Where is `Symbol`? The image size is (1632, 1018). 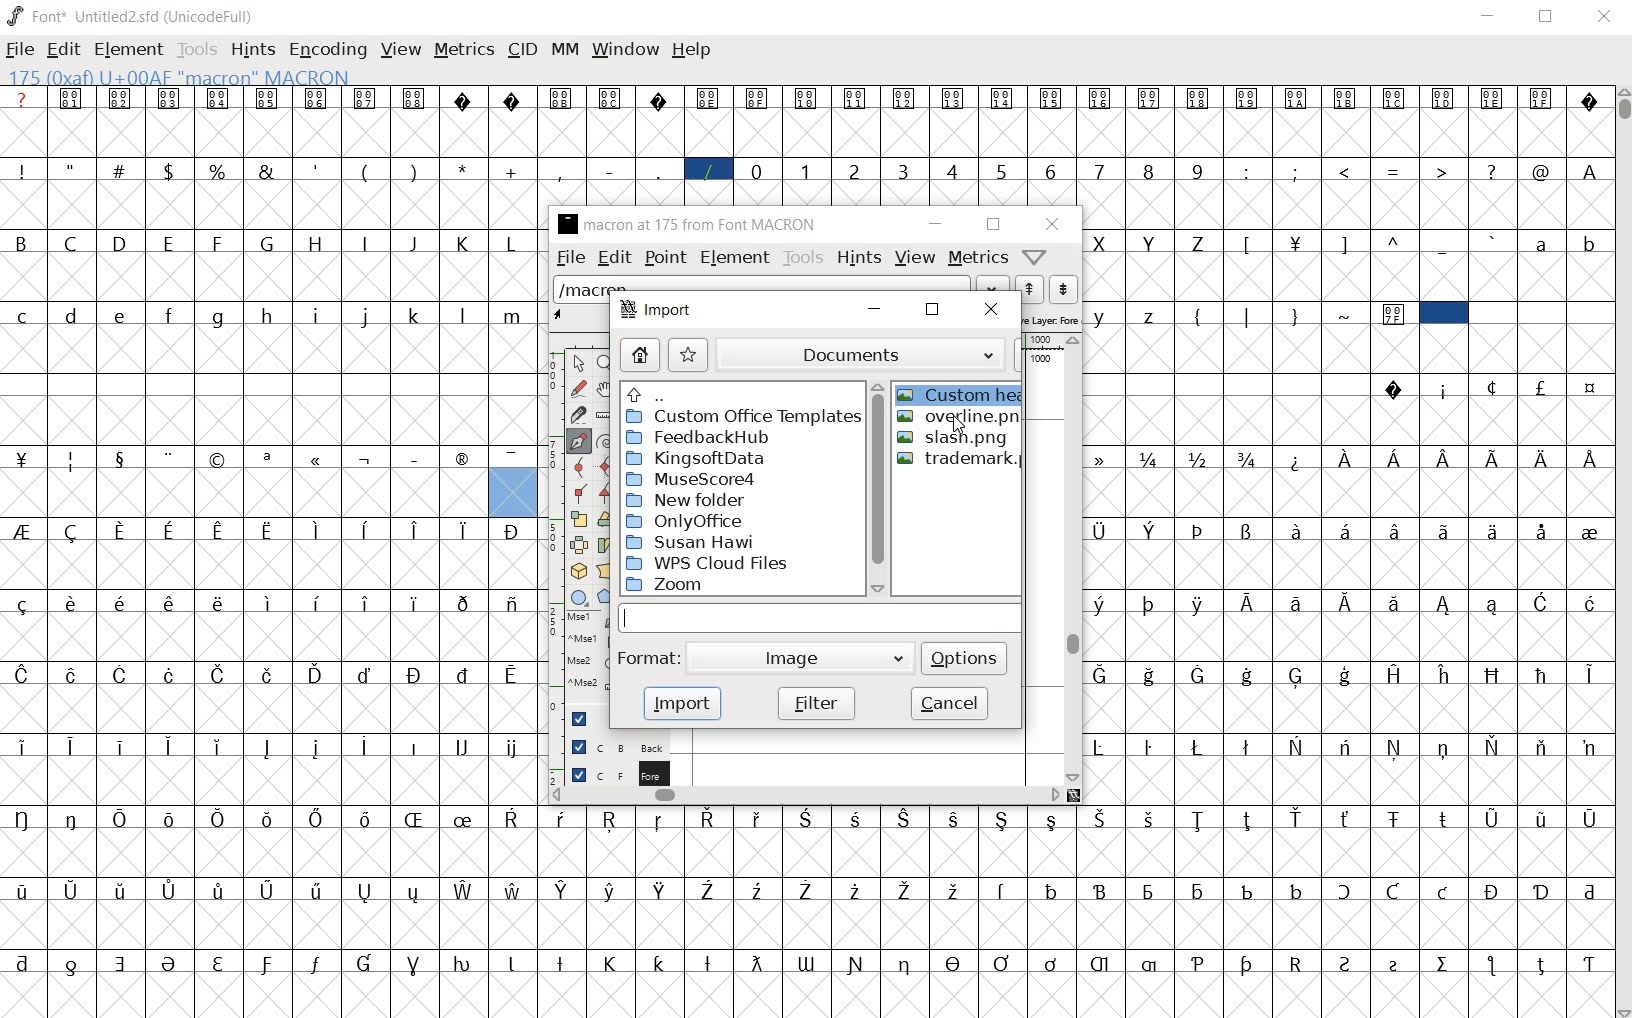
Symbol is located at coordinates (1347, 101).